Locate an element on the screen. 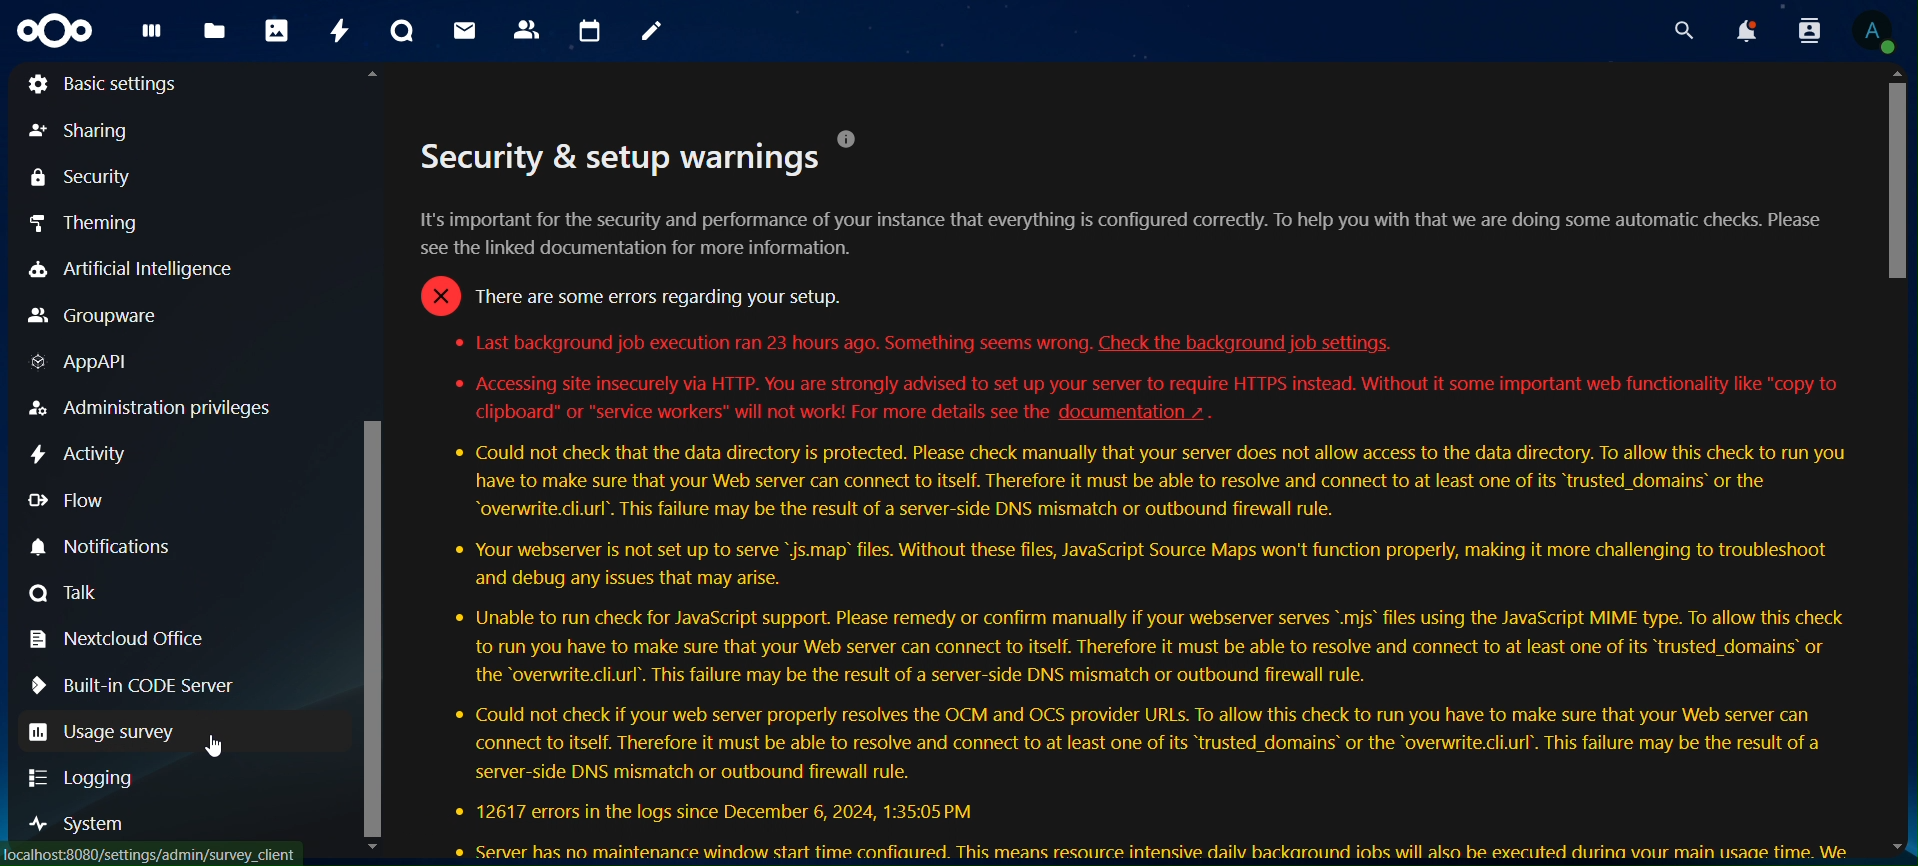 This screenshot has height=866, width=1918. logging is located at coordinates (91, 777).